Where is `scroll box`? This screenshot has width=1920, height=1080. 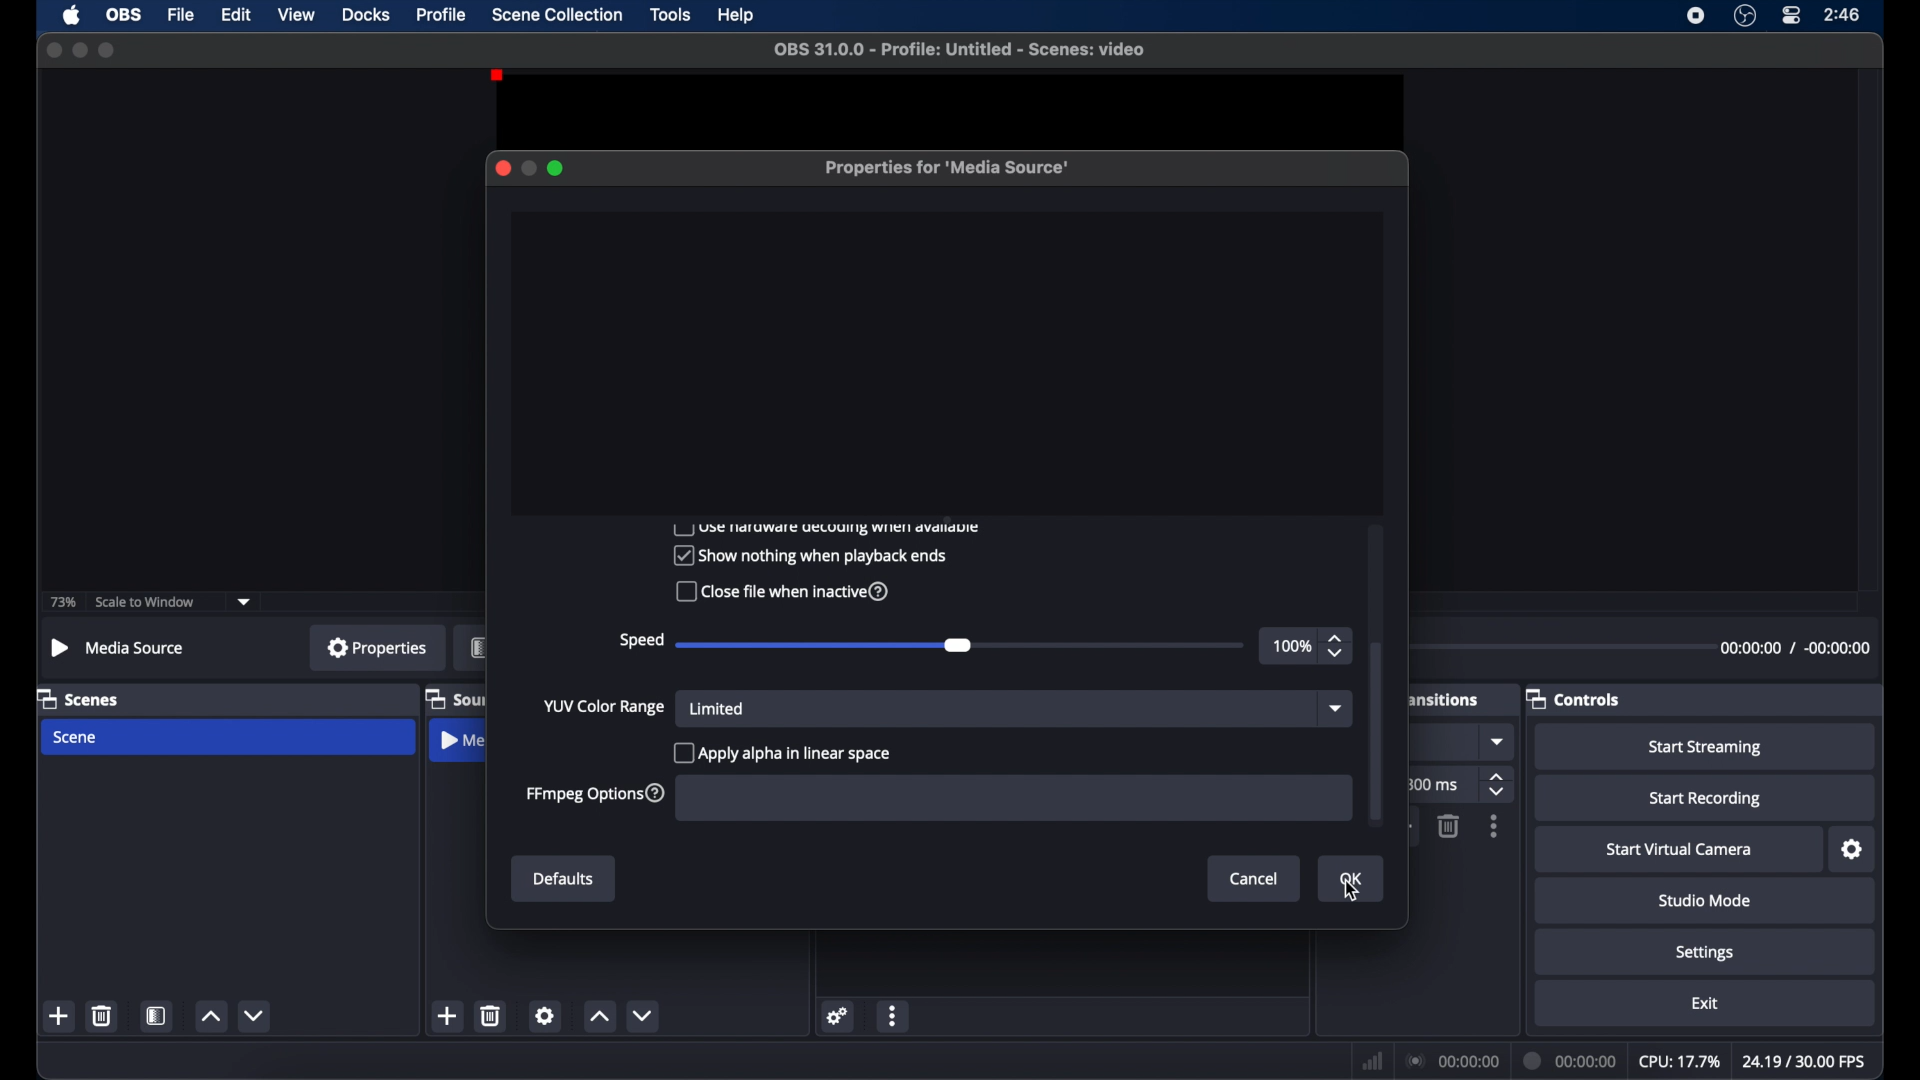
scroll box is located at coordinates (1376, 731).